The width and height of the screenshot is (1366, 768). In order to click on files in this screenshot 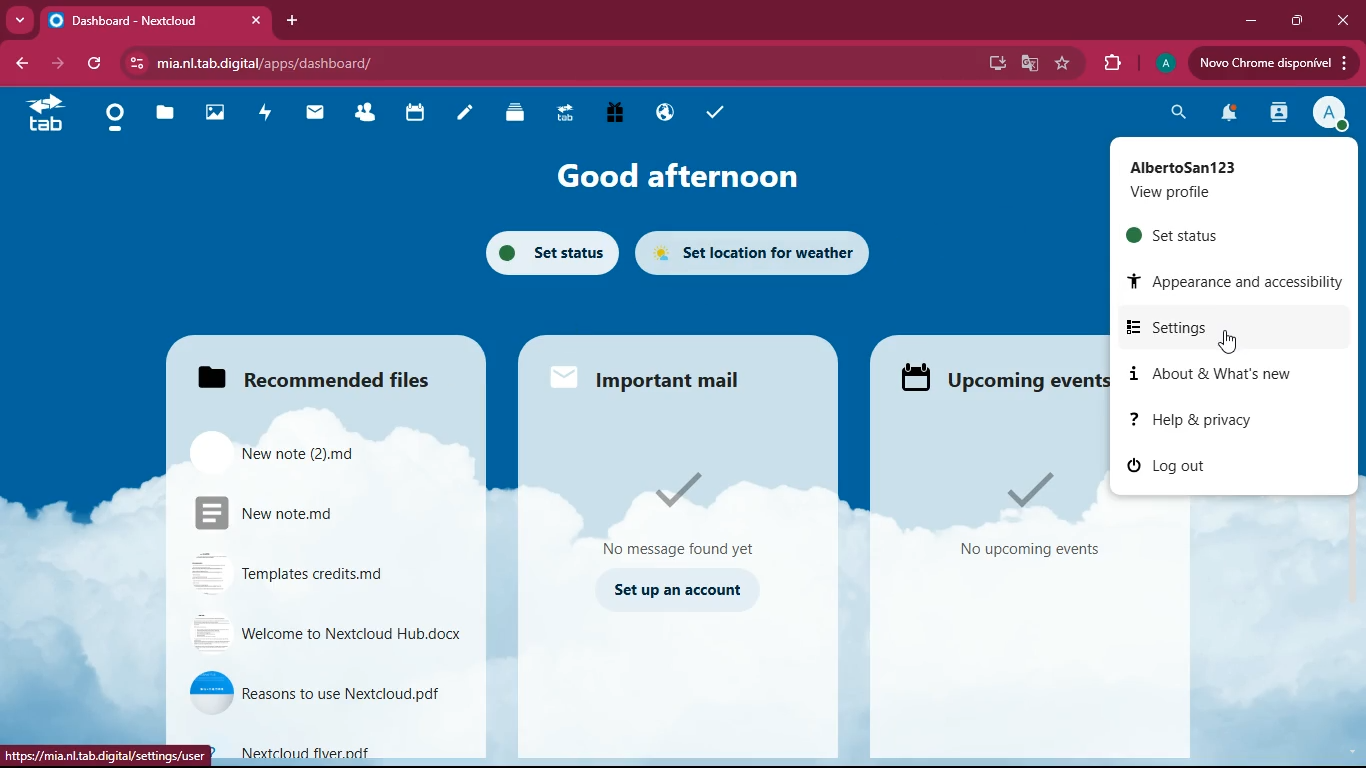, I will do `click(323, 377)`.